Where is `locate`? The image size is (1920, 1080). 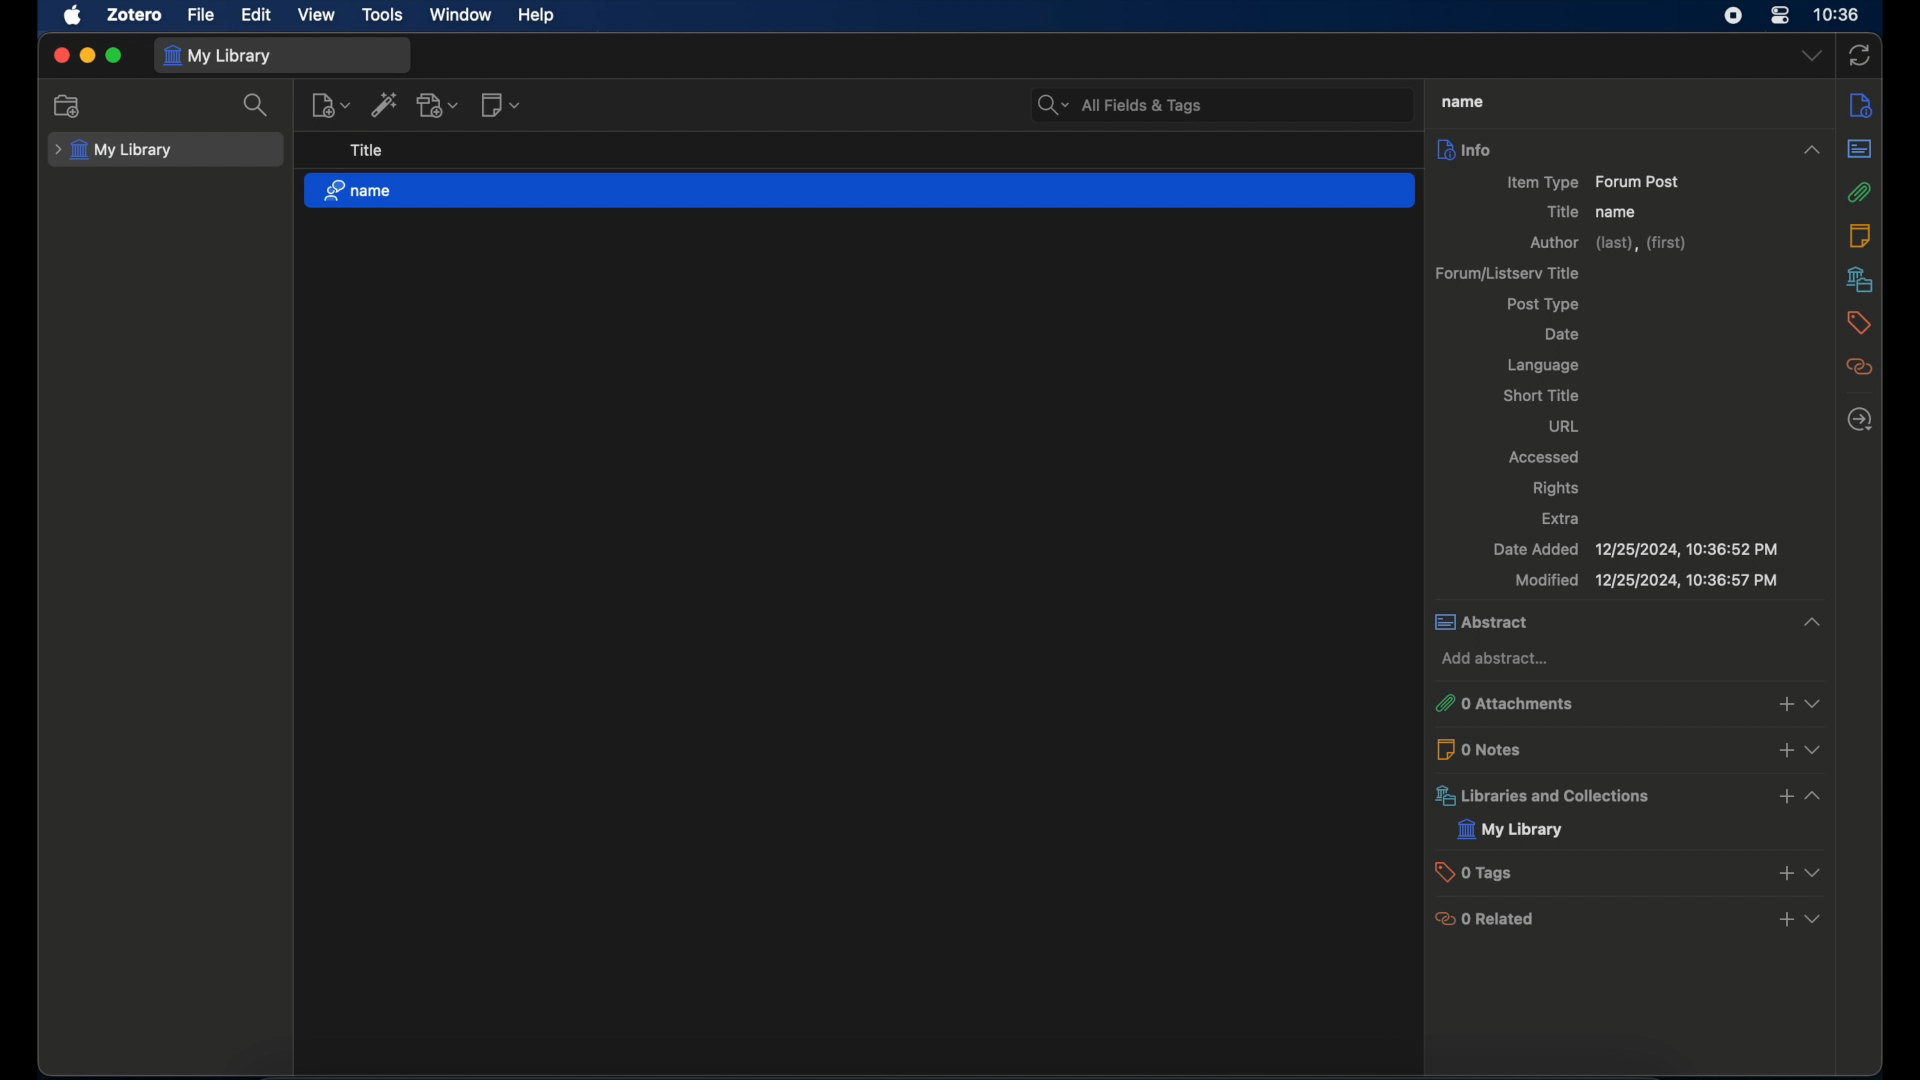 locate is located at coordinates (1861, 419).